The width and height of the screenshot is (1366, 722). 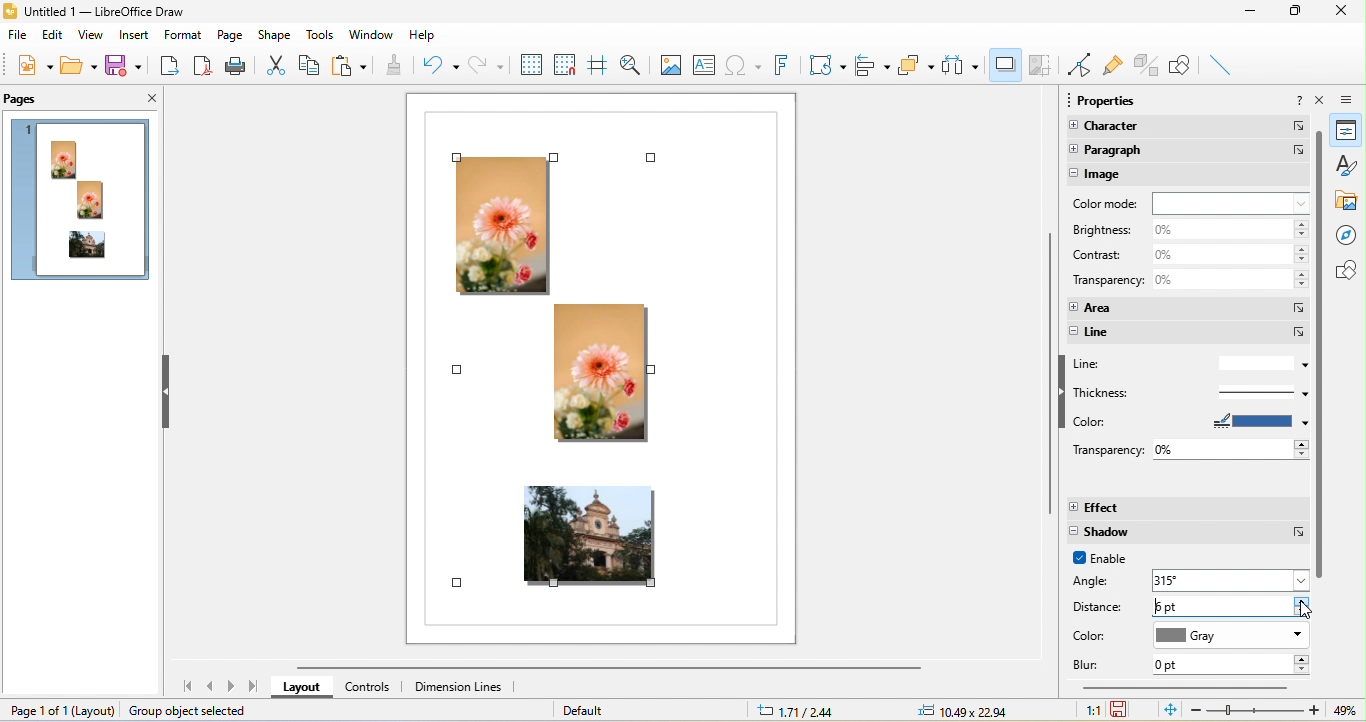 What do you see at coordinates (1322, 102) in the screenshot?
I see `close` at bounding box center [1322, 102].